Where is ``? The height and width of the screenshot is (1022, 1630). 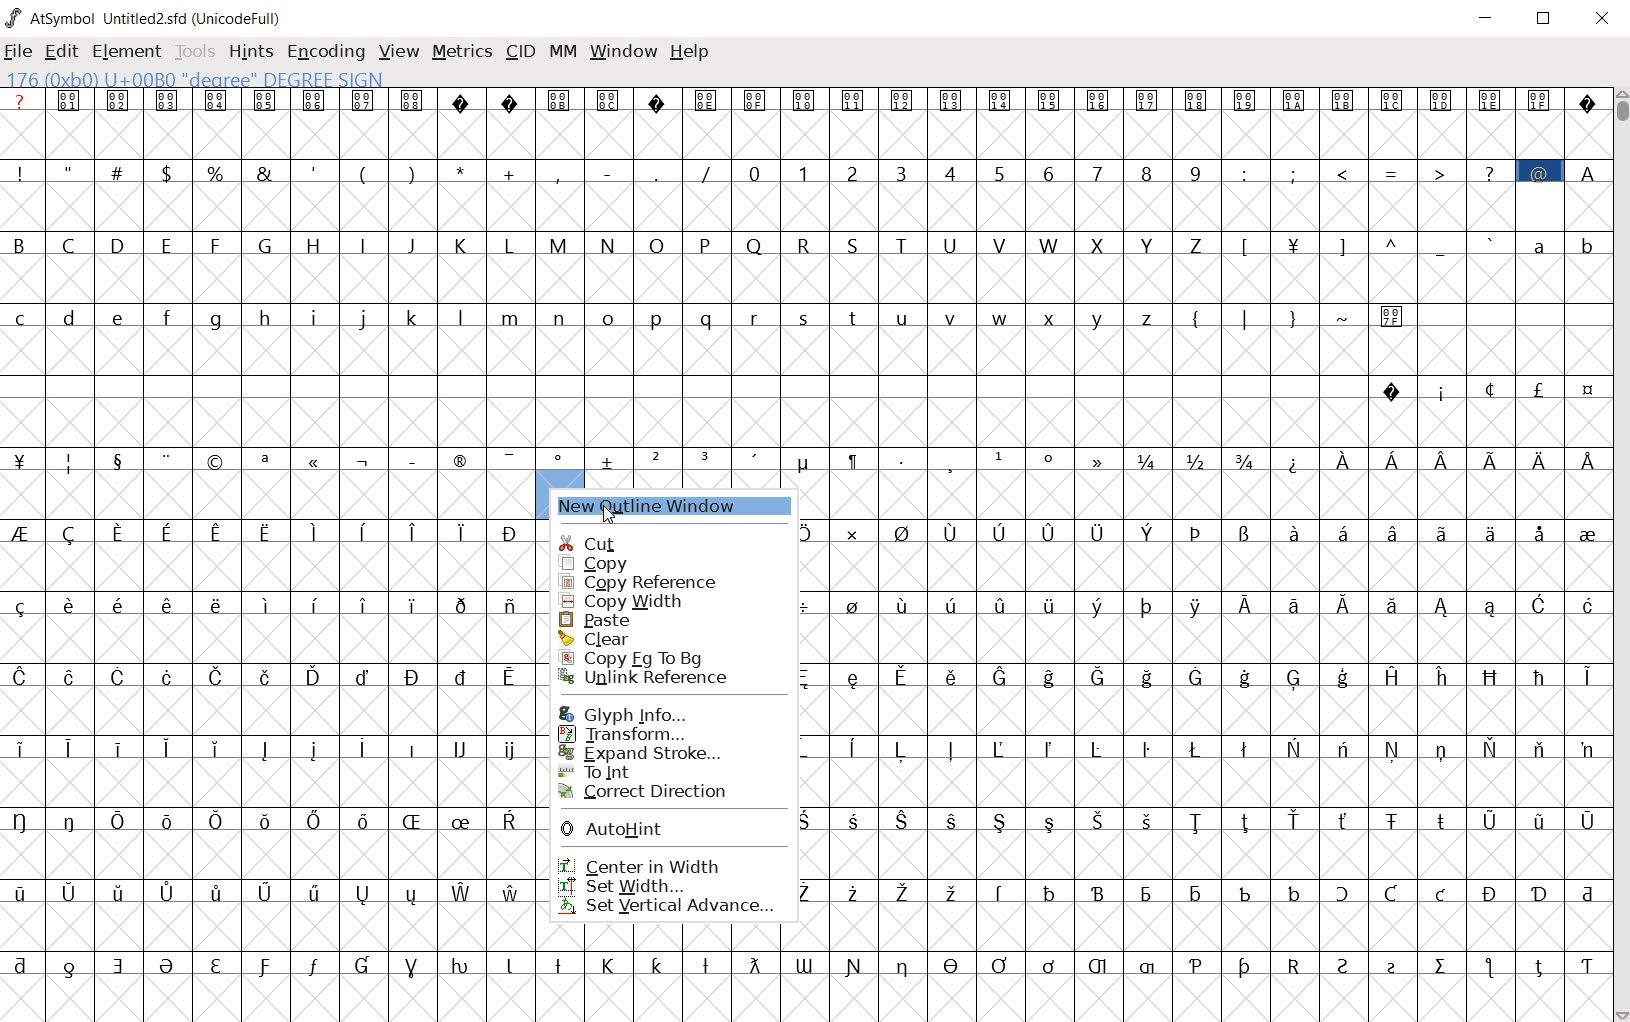  is located at coordinates (270, 602).